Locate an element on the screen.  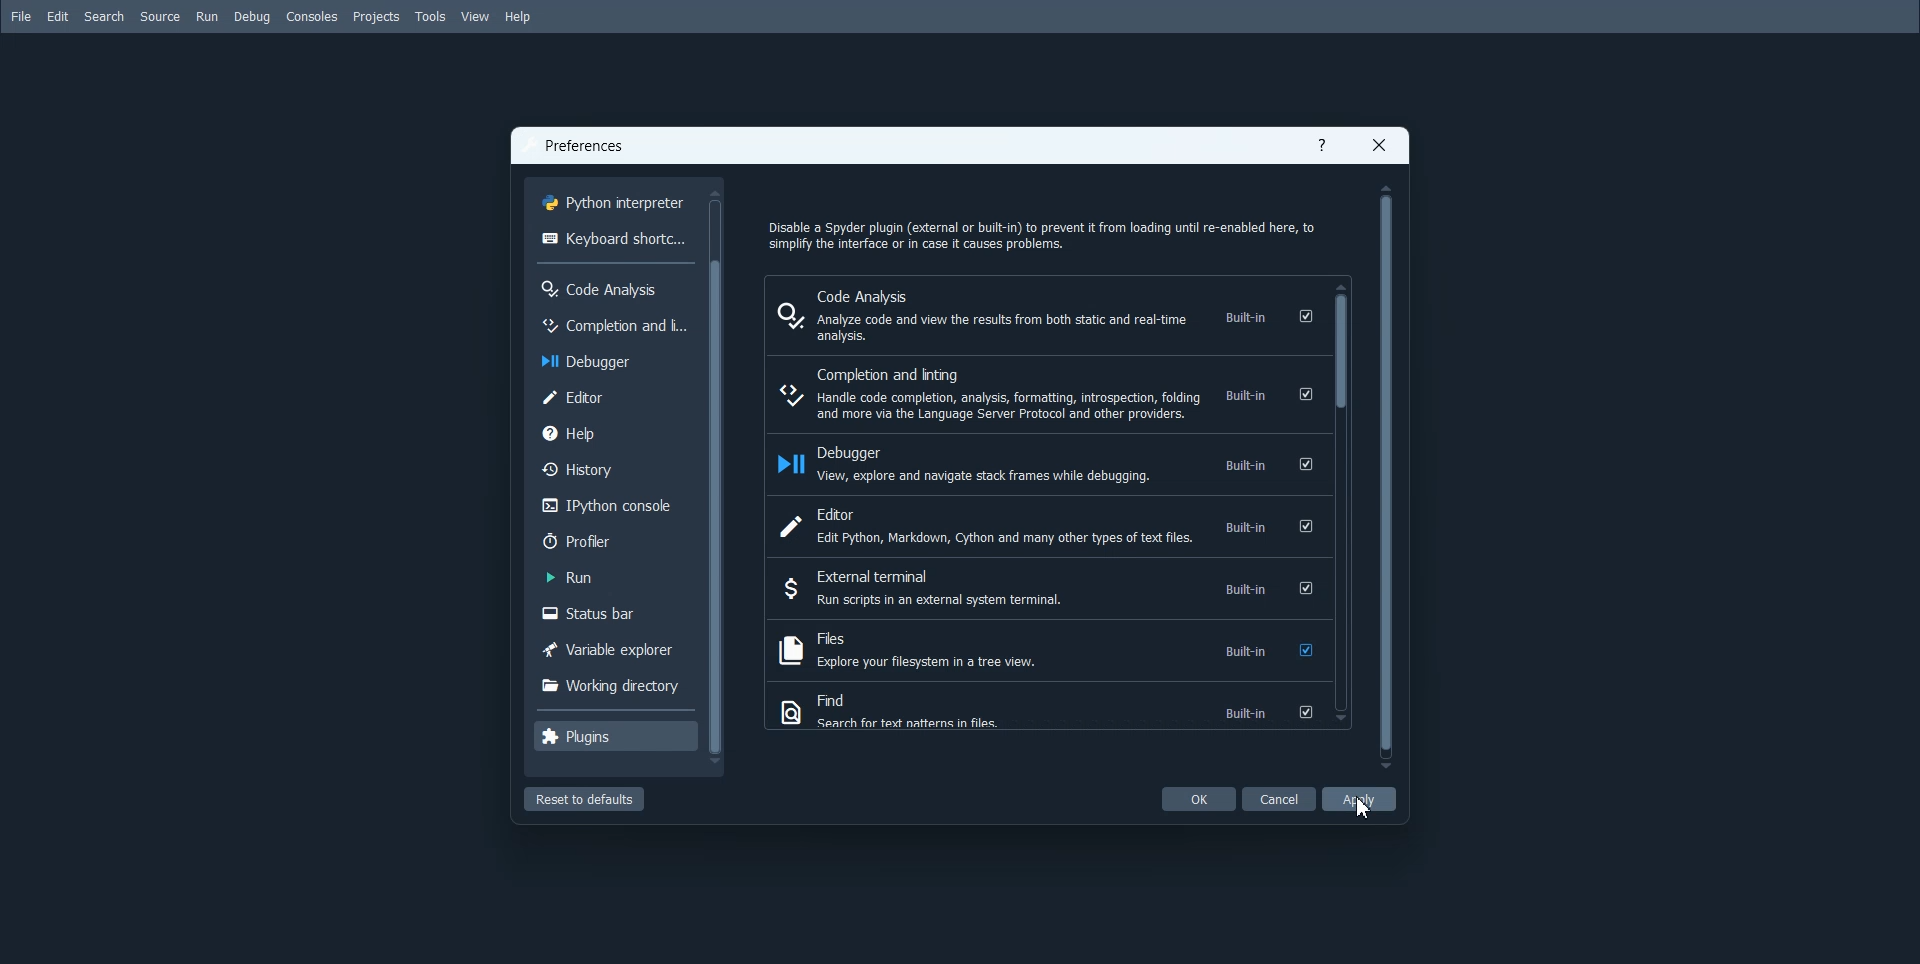
Completion and linting is located at coordinates (1045, 394).